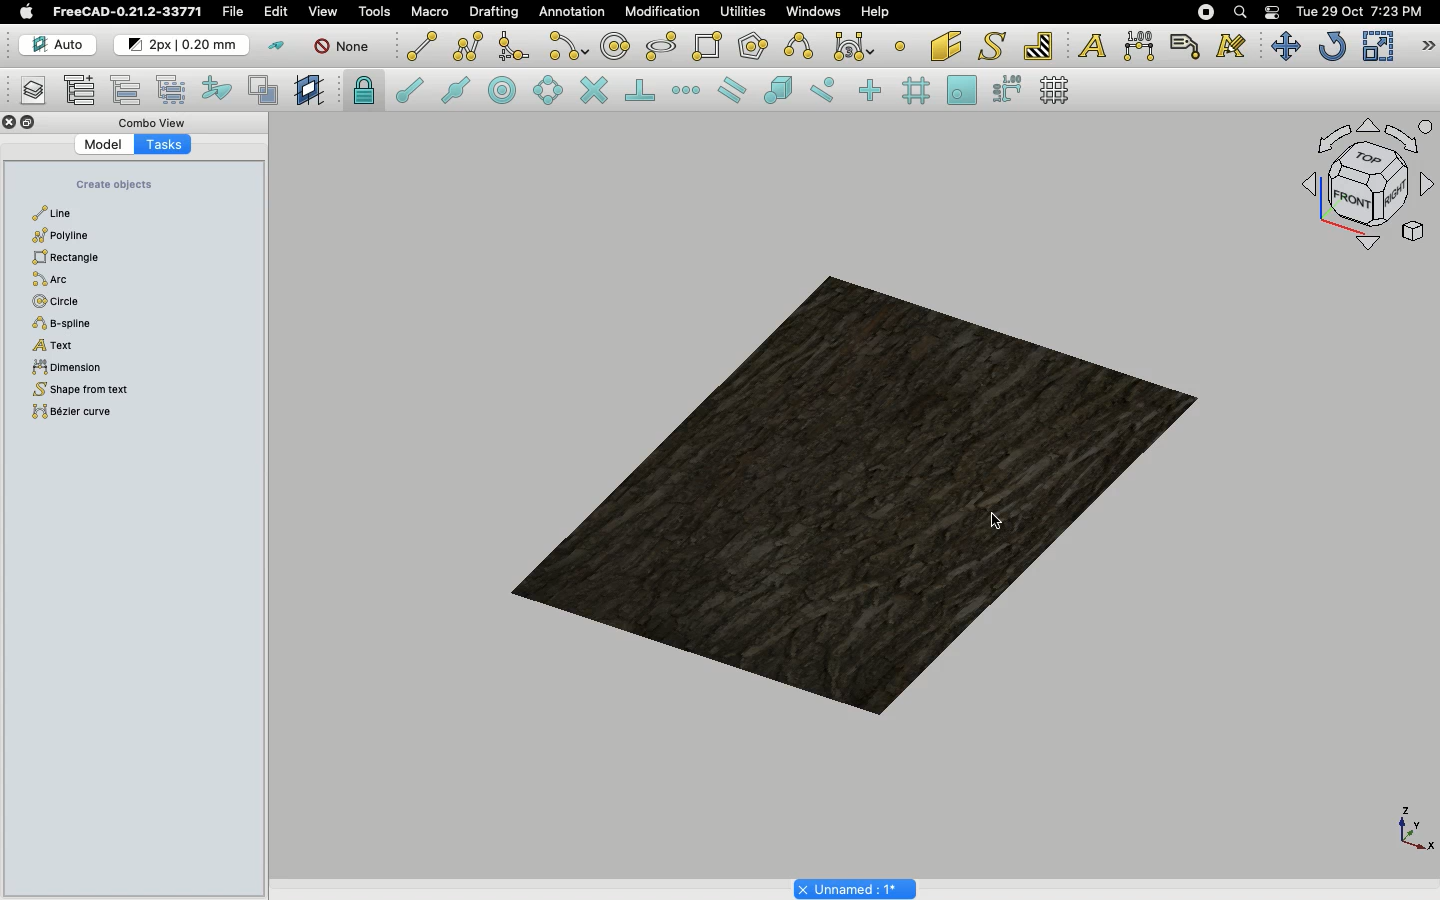 The image size is (1440, 900). Describe the element at coordinates (126, 12) in the screenshot. I see `FreeCAD` at that location.